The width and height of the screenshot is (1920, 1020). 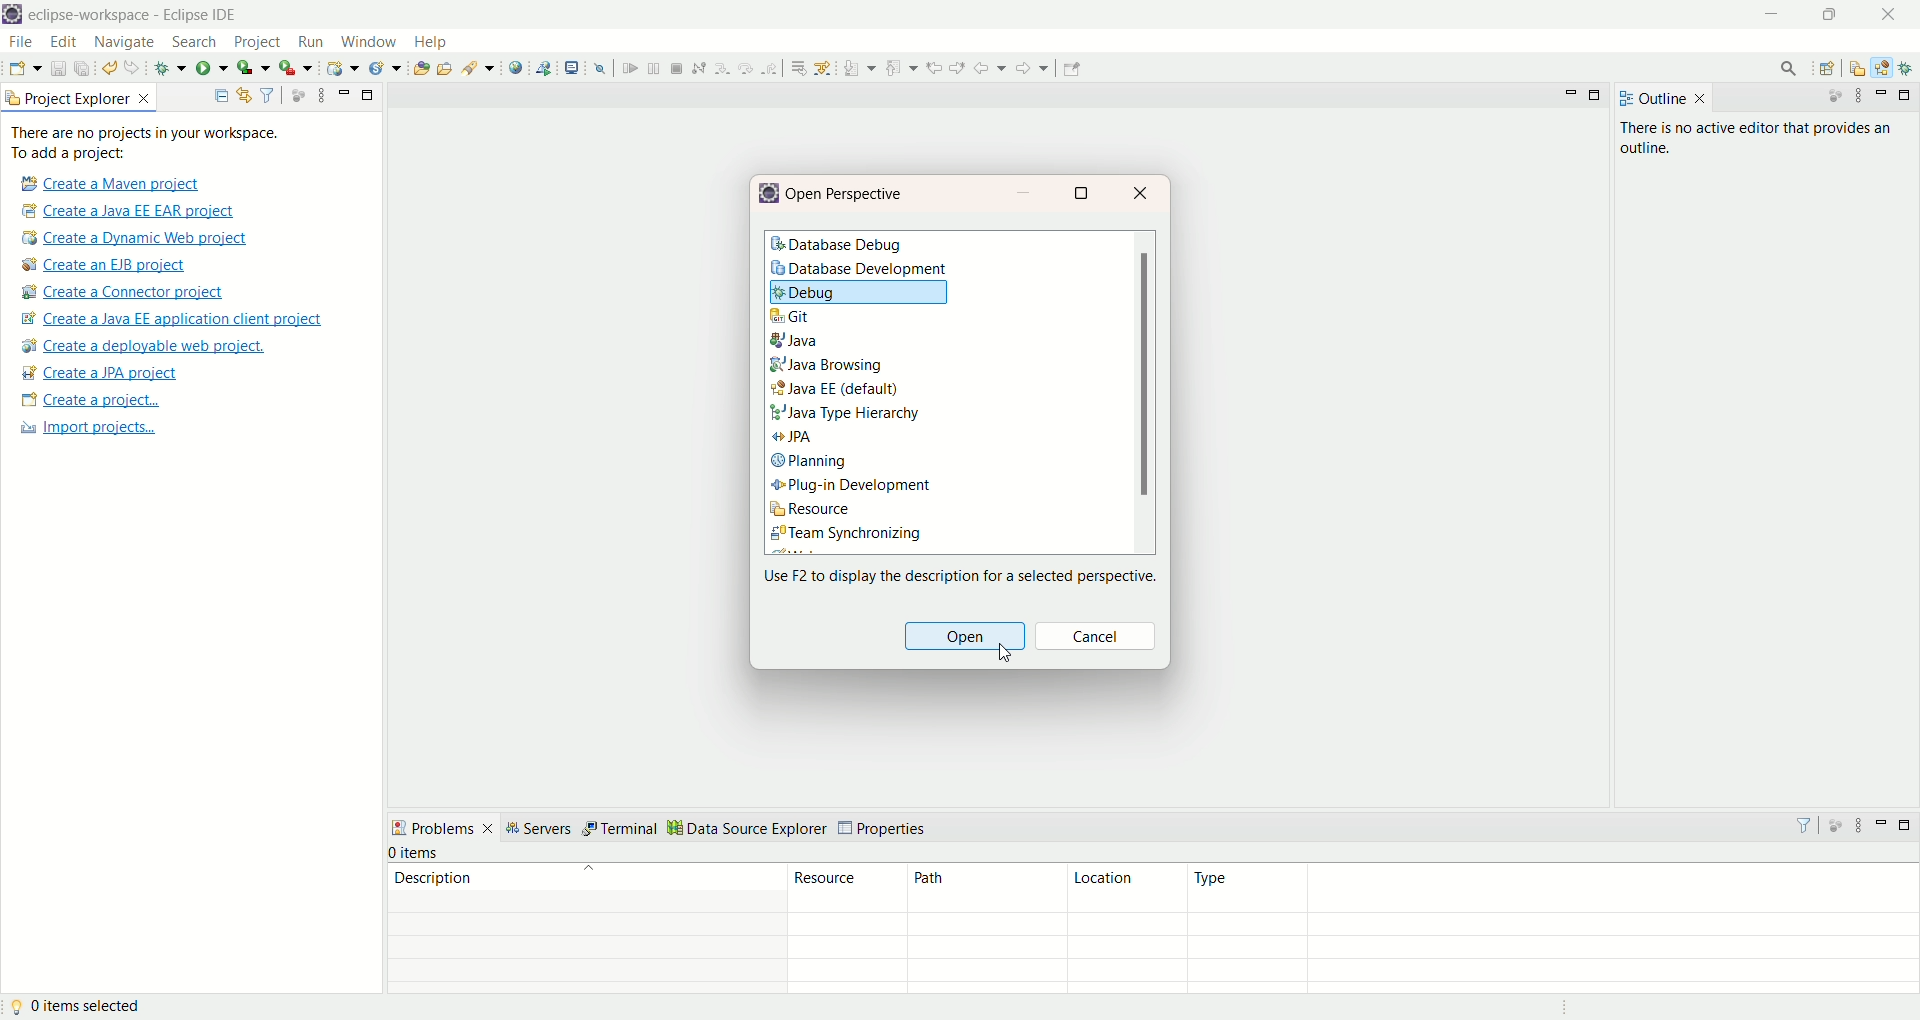 I want to click on resume, so click(x=629, y=68).